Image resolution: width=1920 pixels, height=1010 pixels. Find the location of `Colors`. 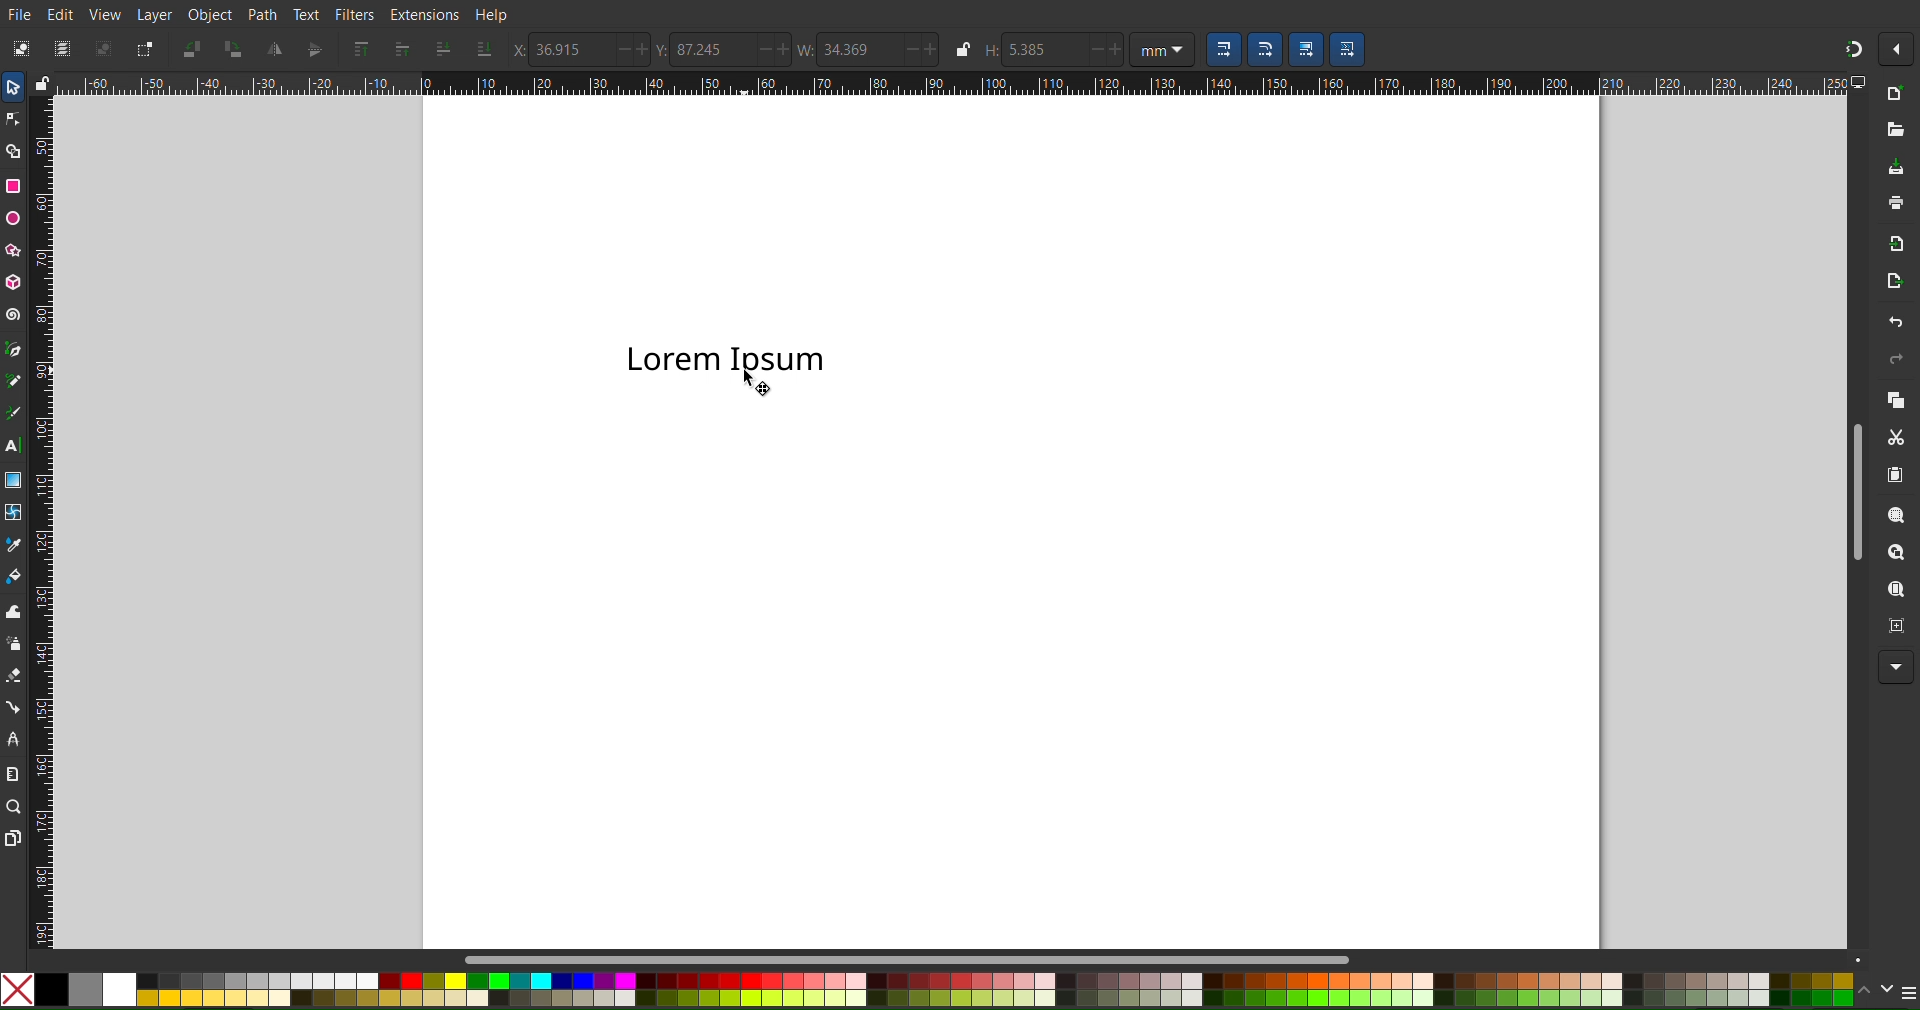

Colors is located at coordinates (929, 988).